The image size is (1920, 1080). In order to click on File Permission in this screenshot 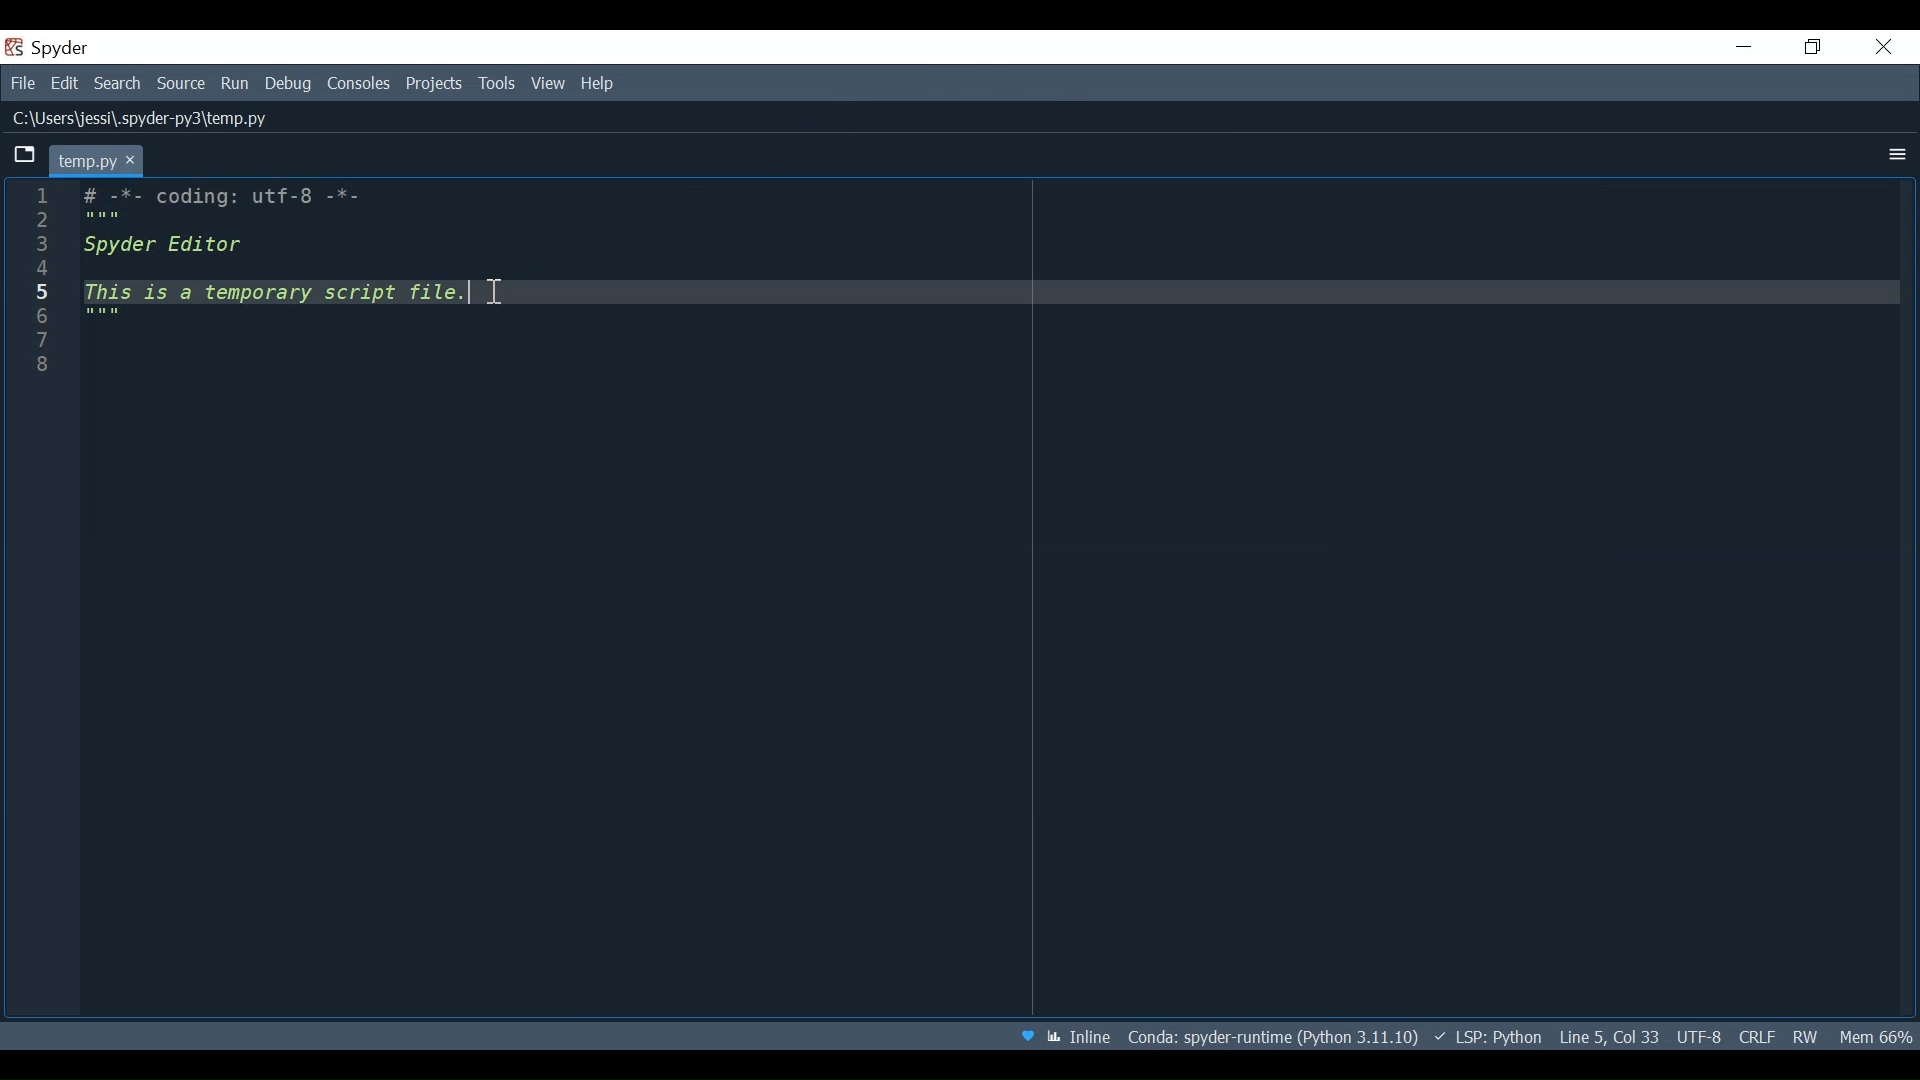, I will do `click(1803, 1037)`.